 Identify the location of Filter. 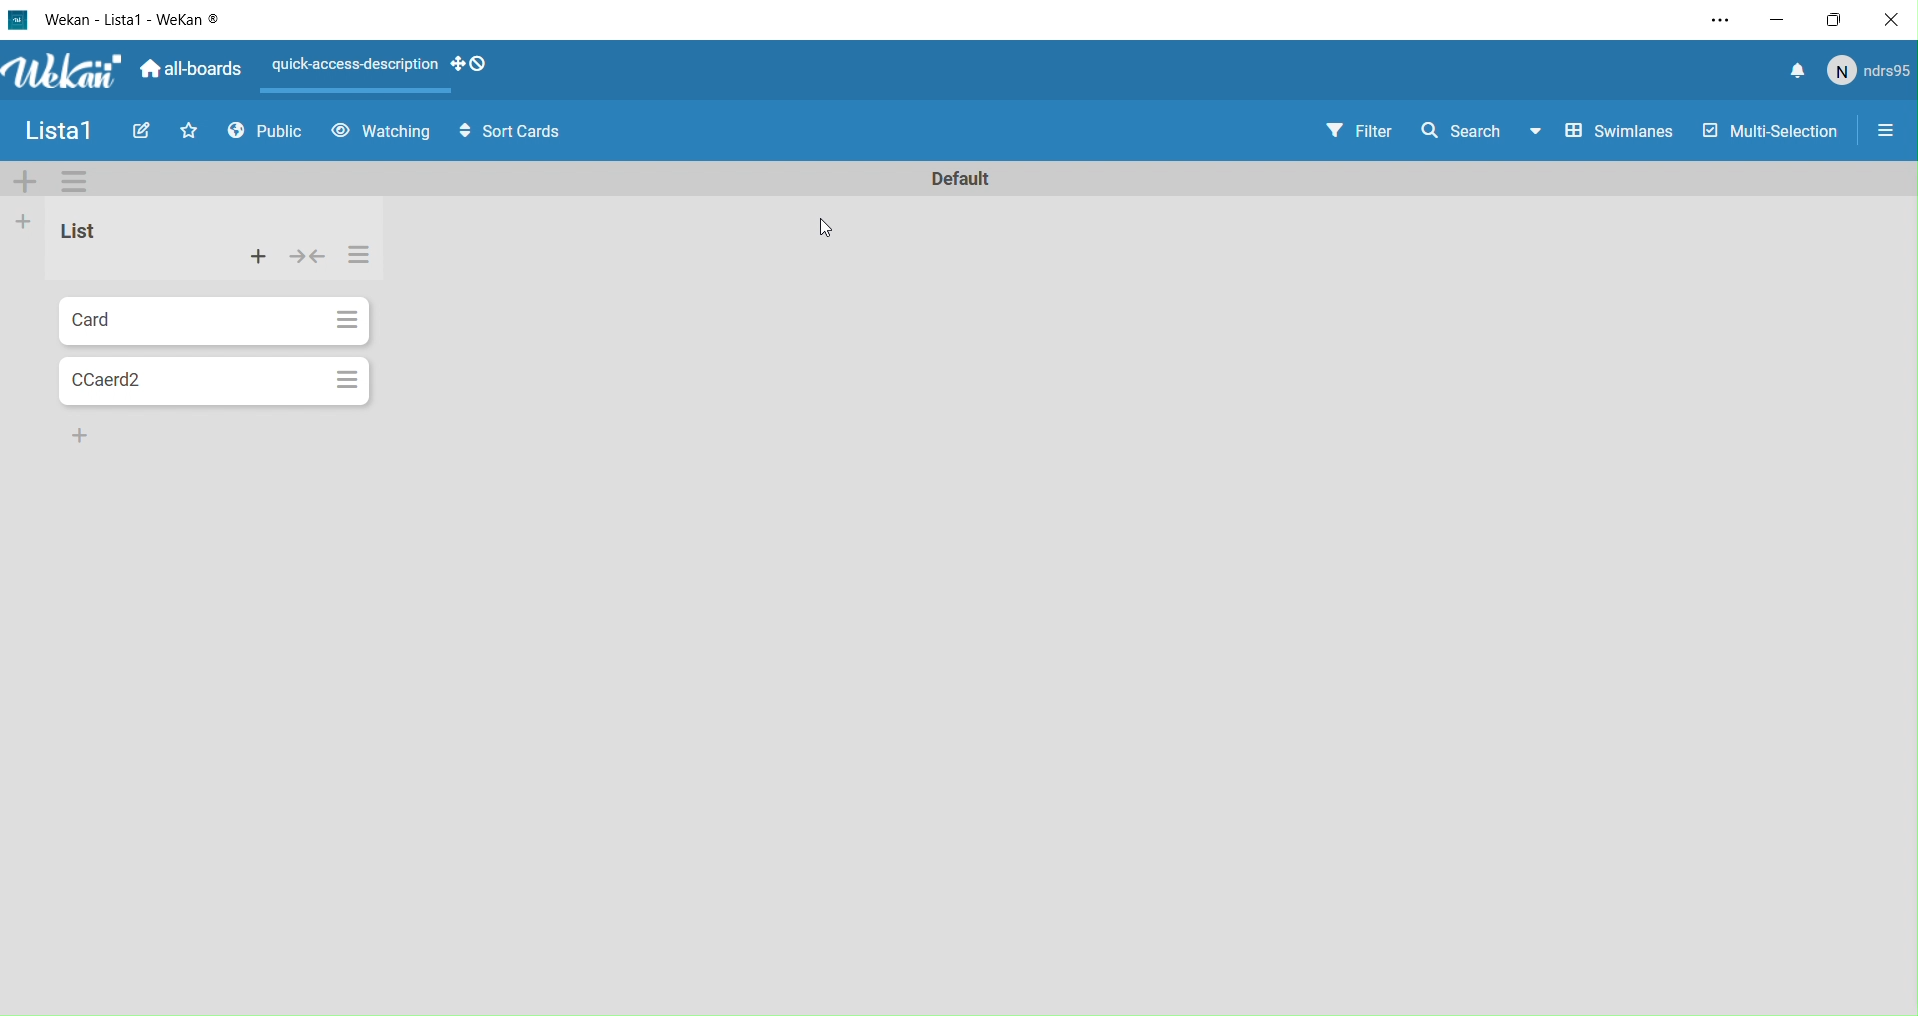
(1360, 128).